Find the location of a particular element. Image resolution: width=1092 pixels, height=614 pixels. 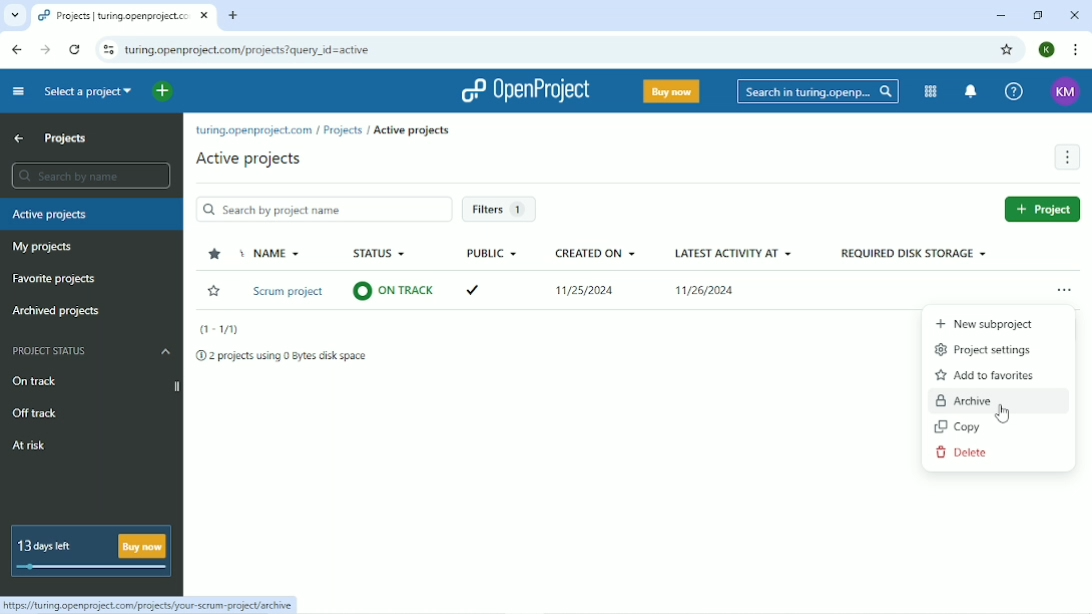

Projects | turing.openproject.com is located at coordinates (122, 16).